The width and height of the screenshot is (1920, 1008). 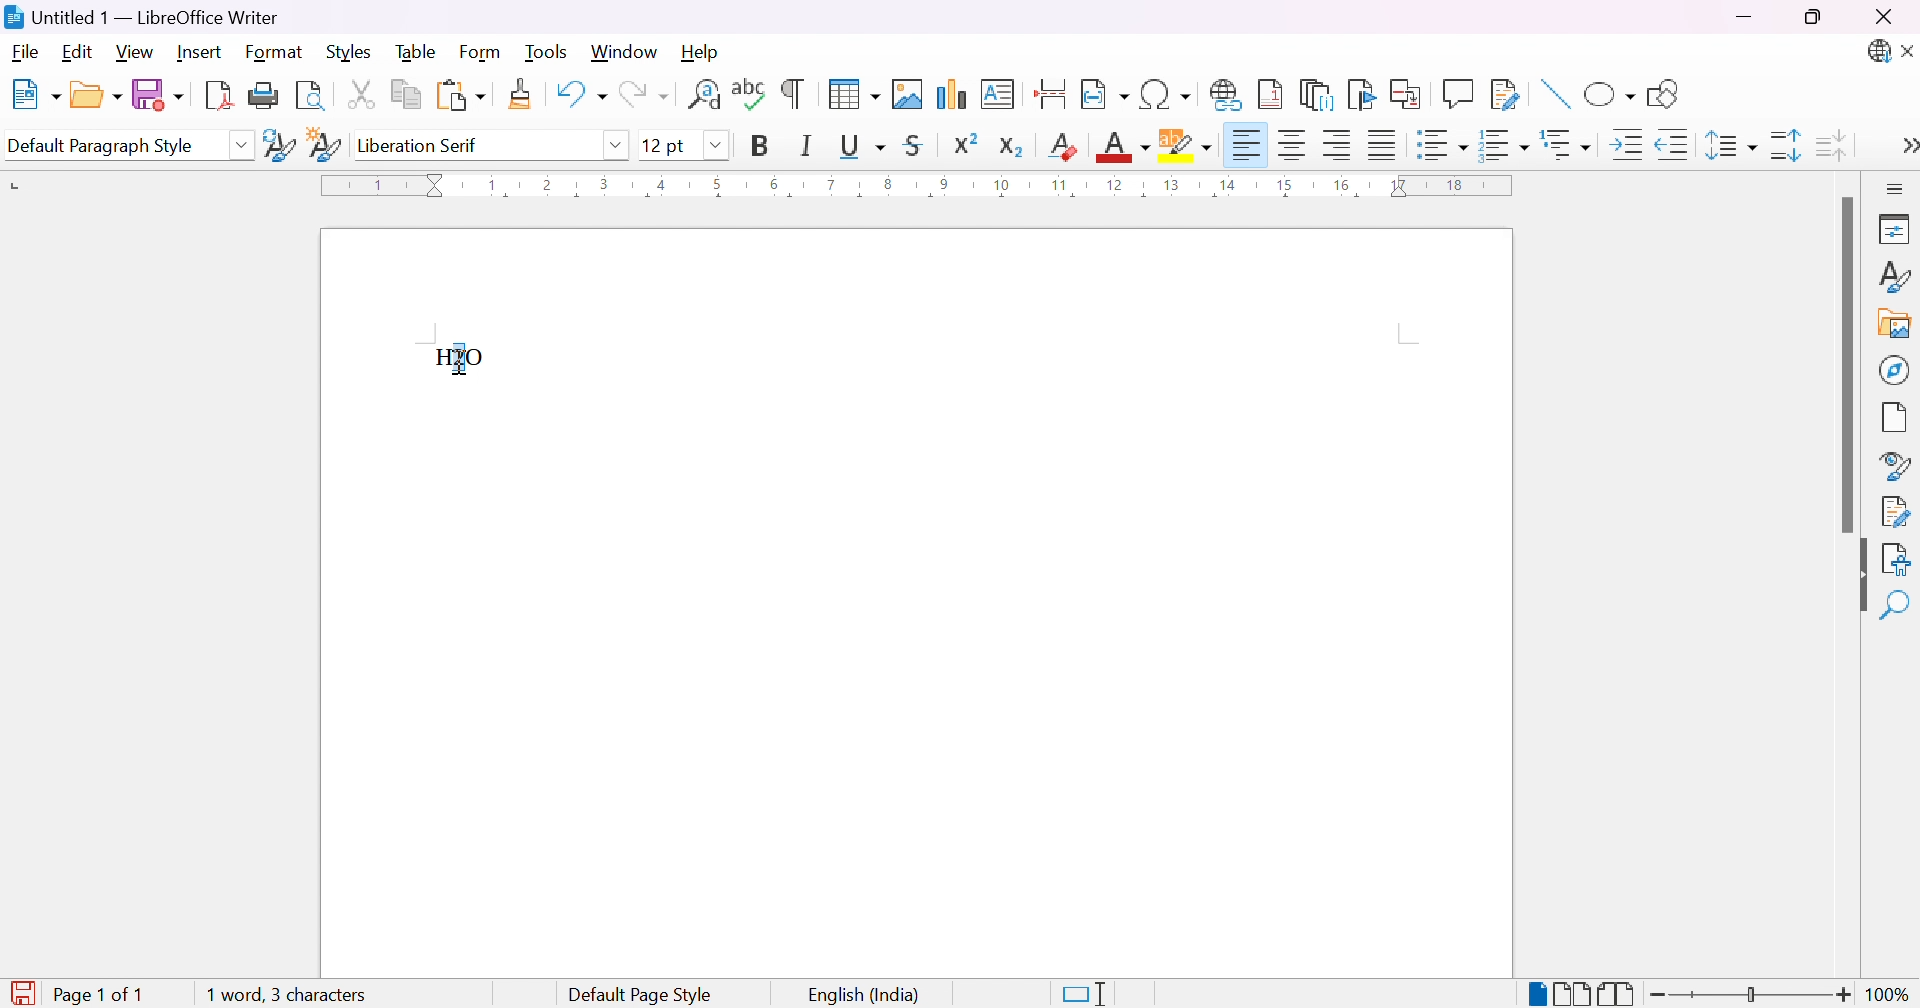 What do you see at coordinates (1908, 53) in the screenshot?
I see `Close` at bounding box center [1908, 53].